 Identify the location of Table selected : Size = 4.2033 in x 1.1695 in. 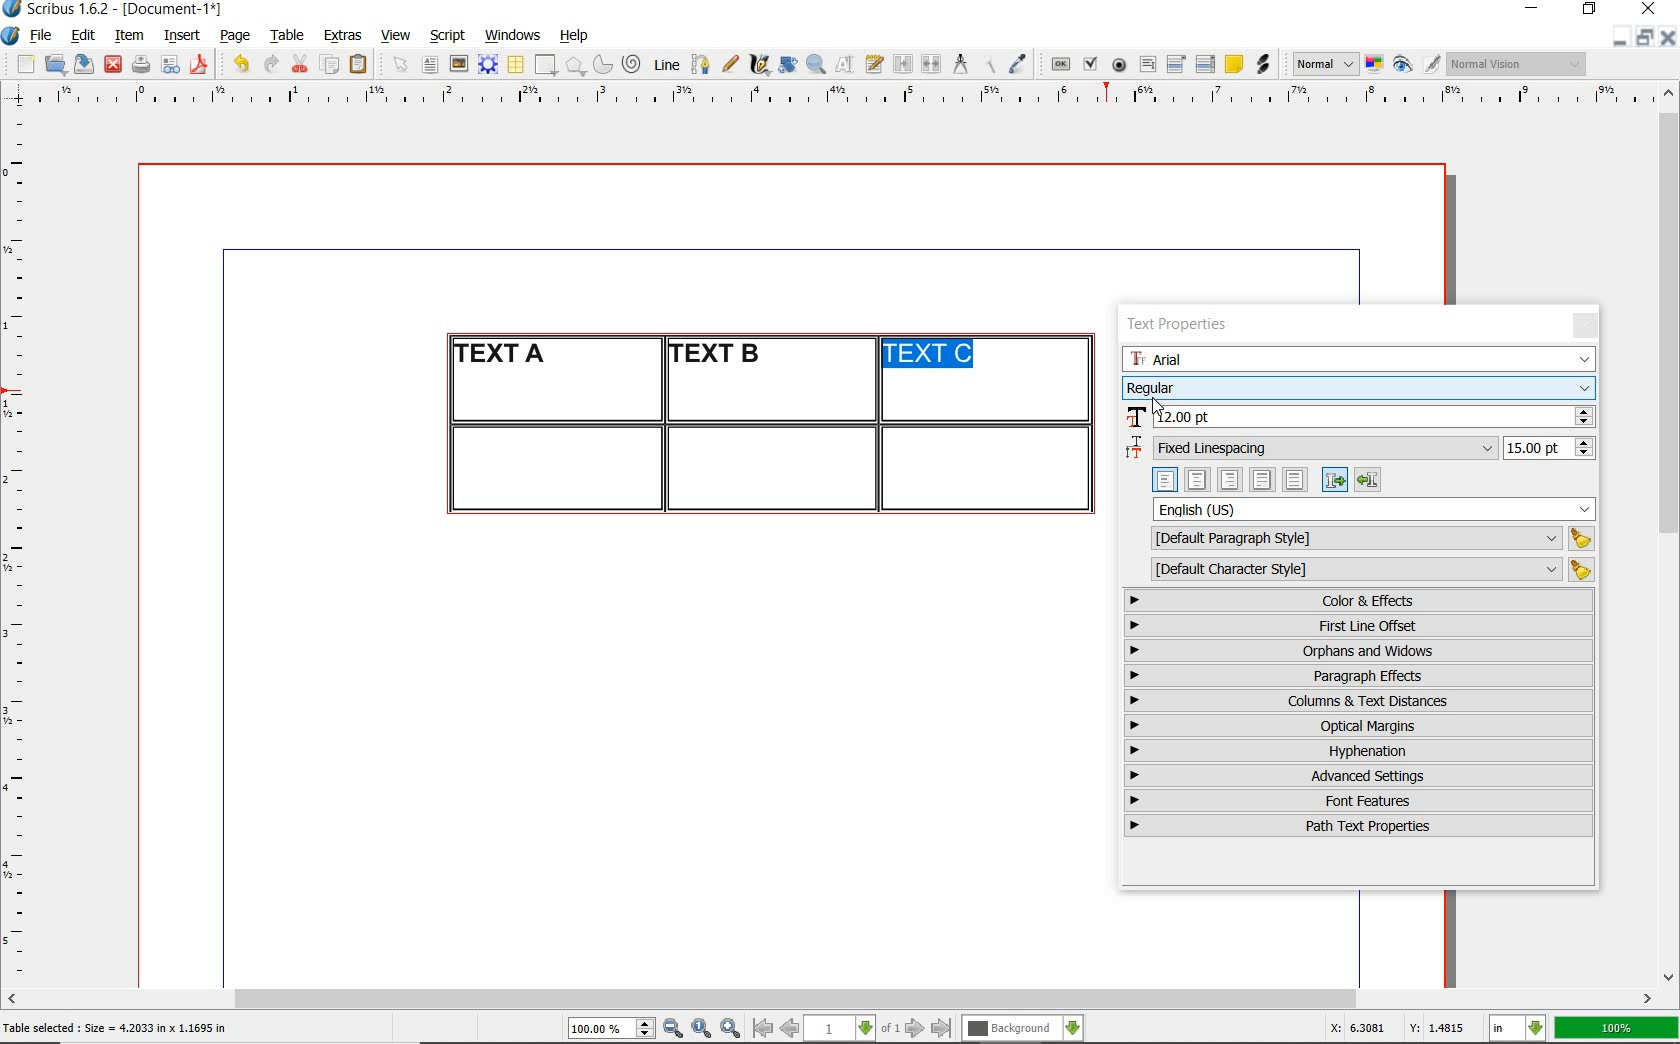
(116, 1027).